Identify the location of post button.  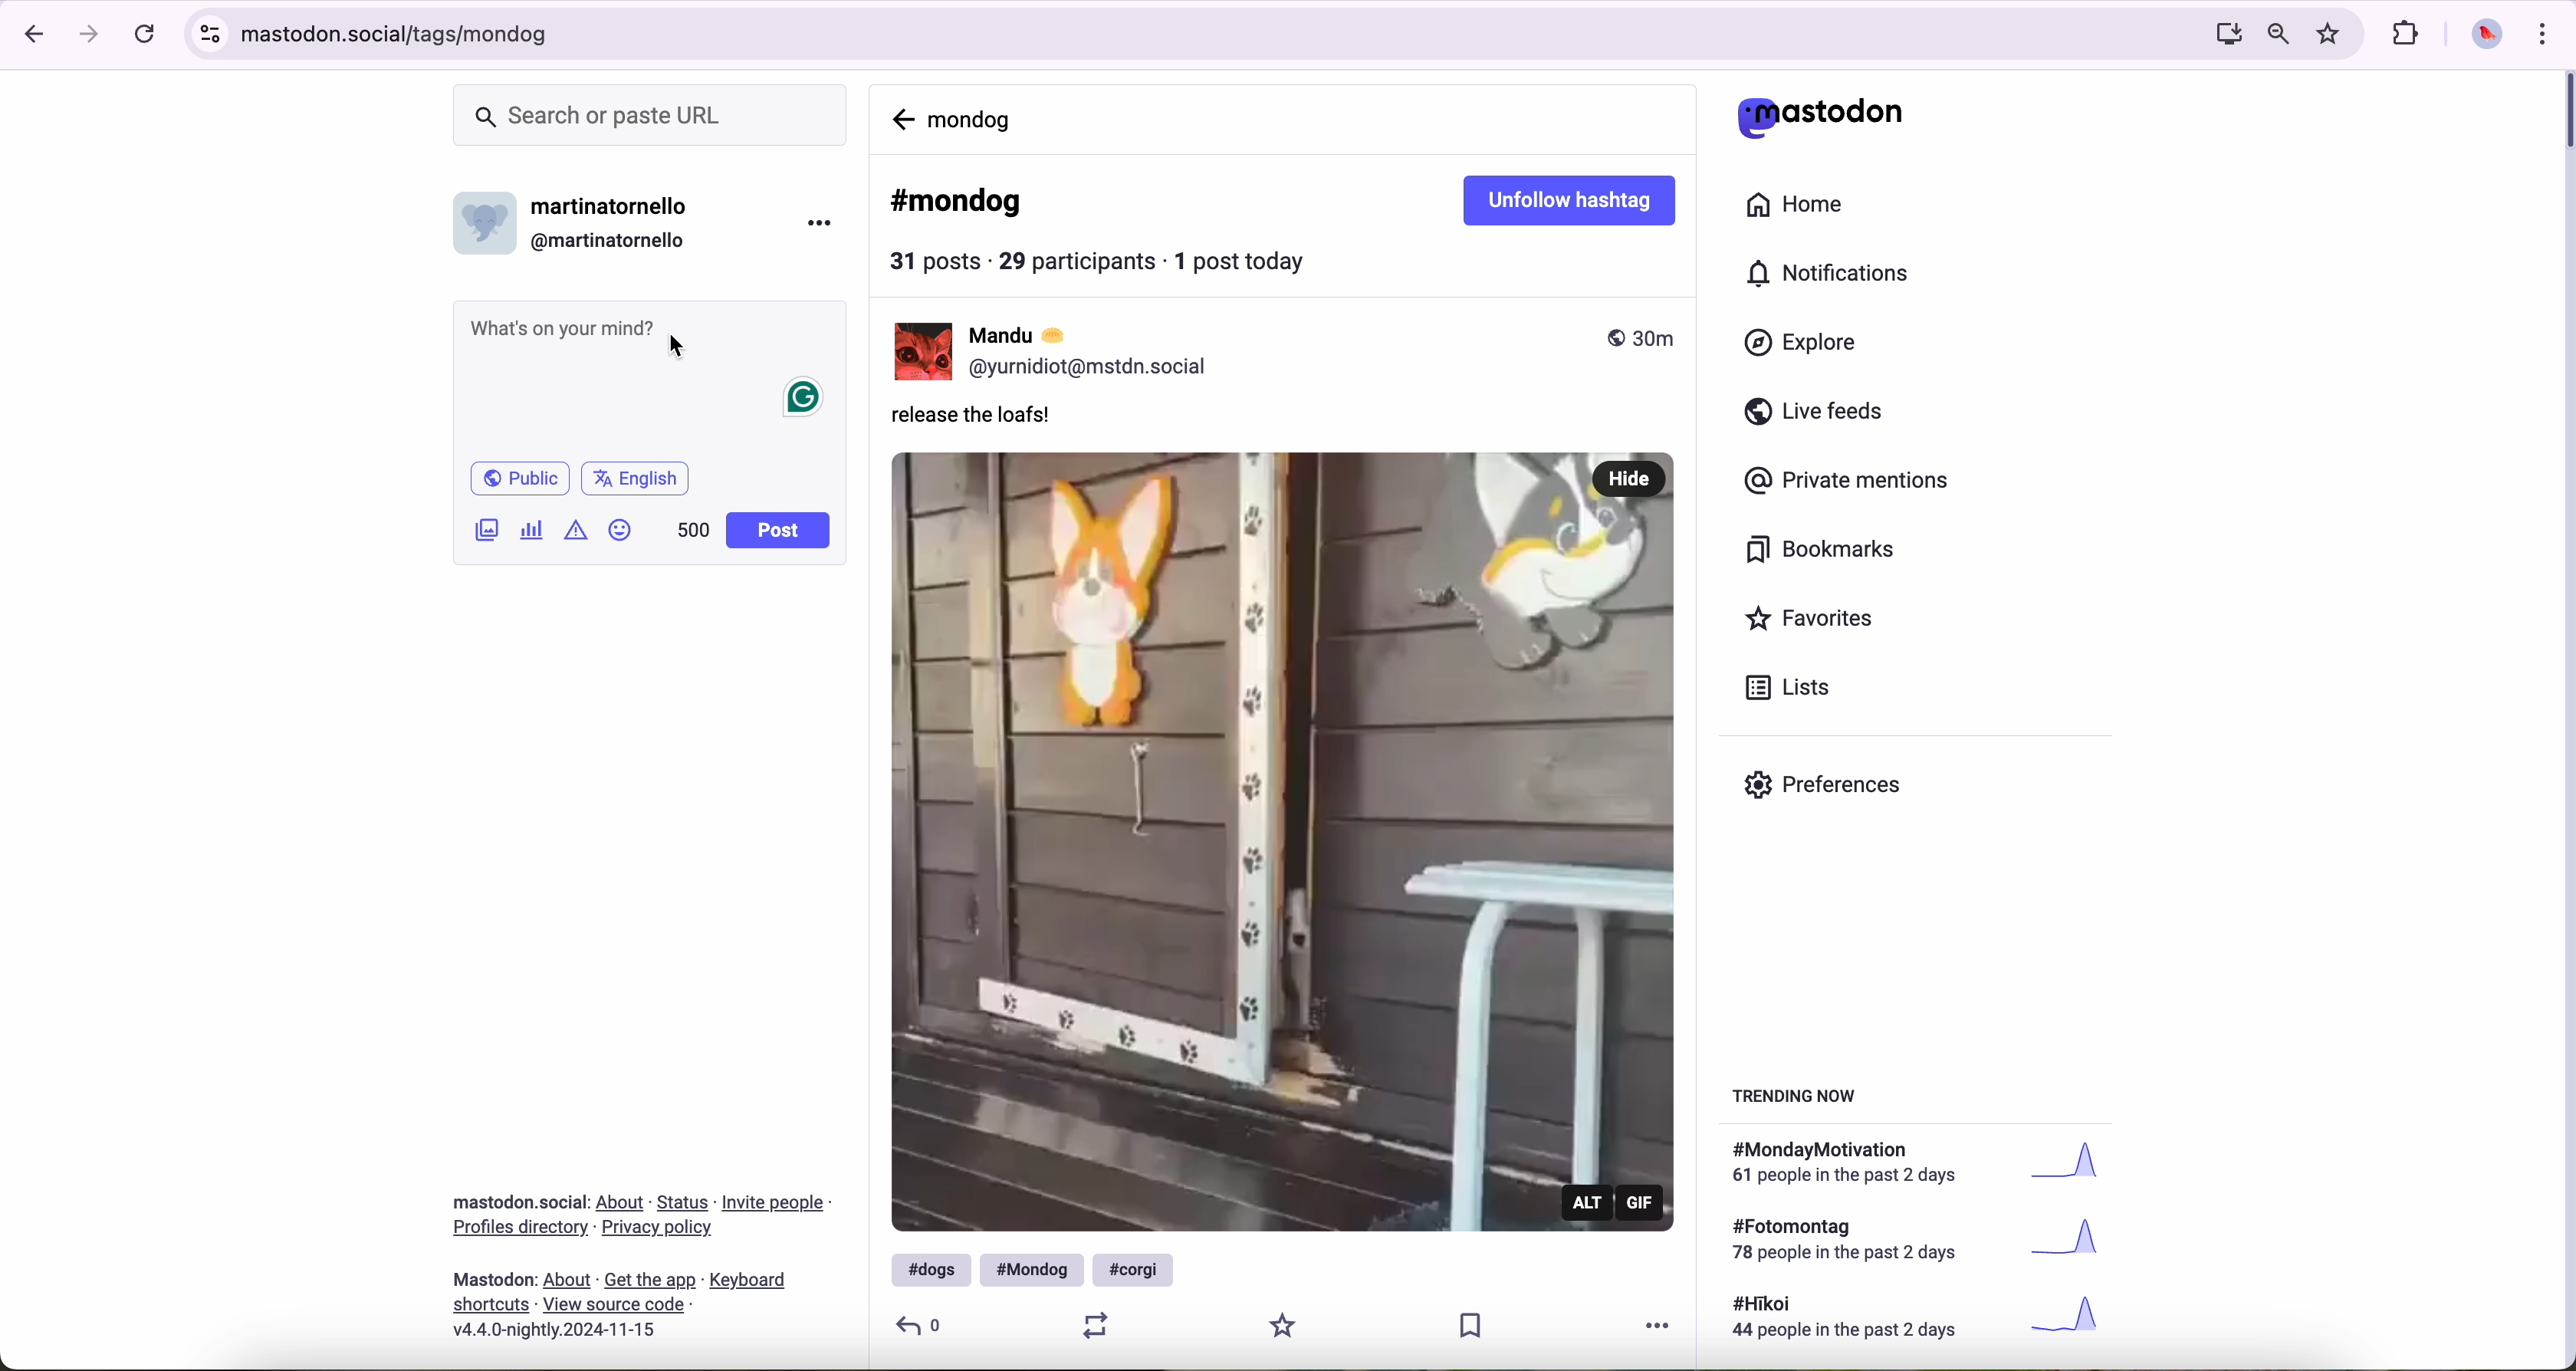
(779, 530).